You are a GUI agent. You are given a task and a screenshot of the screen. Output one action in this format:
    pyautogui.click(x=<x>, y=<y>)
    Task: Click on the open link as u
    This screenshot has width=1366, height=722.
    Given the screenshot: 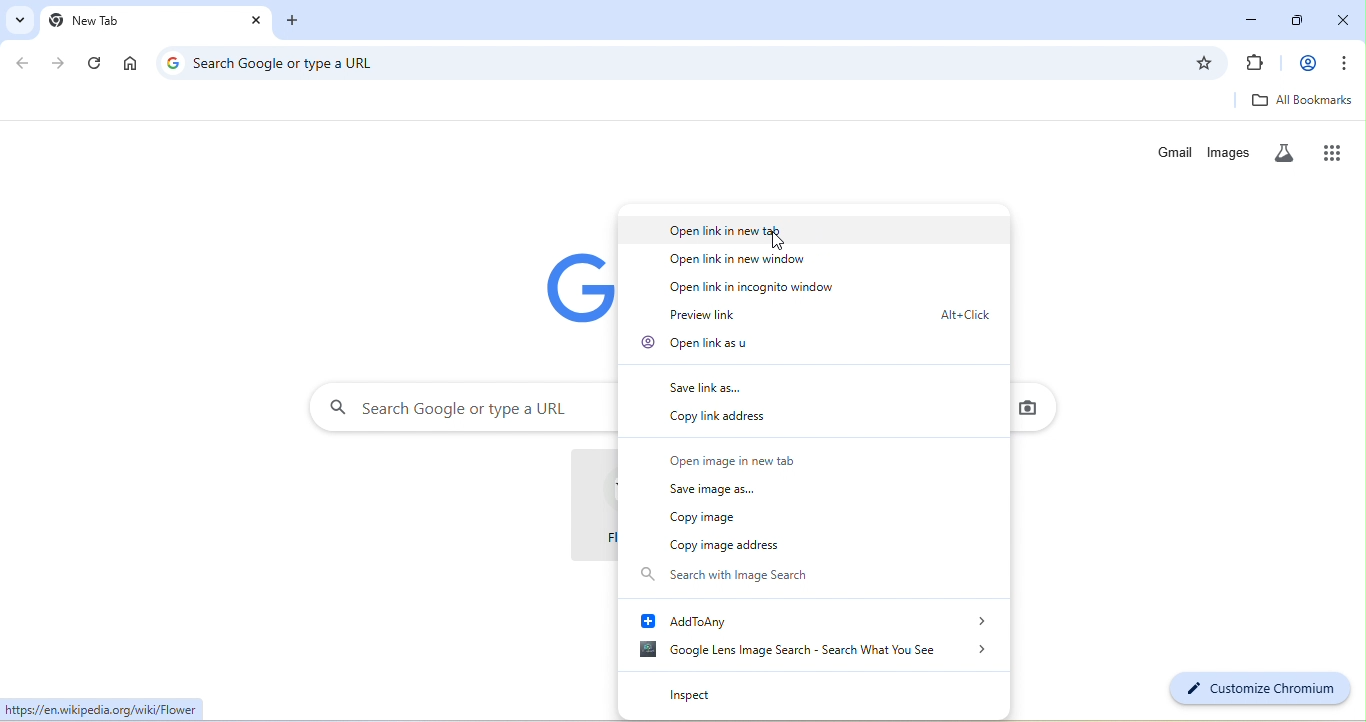 What is the action you would take?
    pyautogui.click(x=701, y=344)
    